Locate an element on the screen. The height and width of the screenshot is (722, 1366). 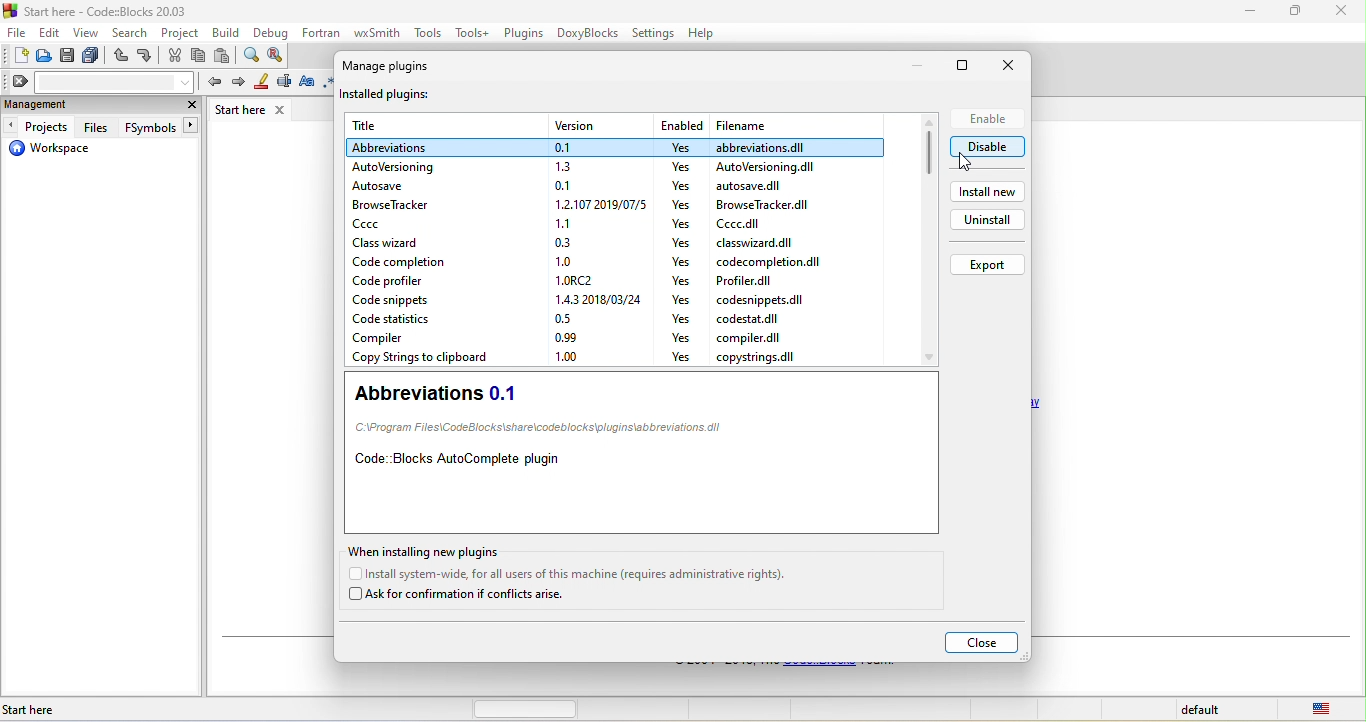
tools is located at coordinates (428, 34).